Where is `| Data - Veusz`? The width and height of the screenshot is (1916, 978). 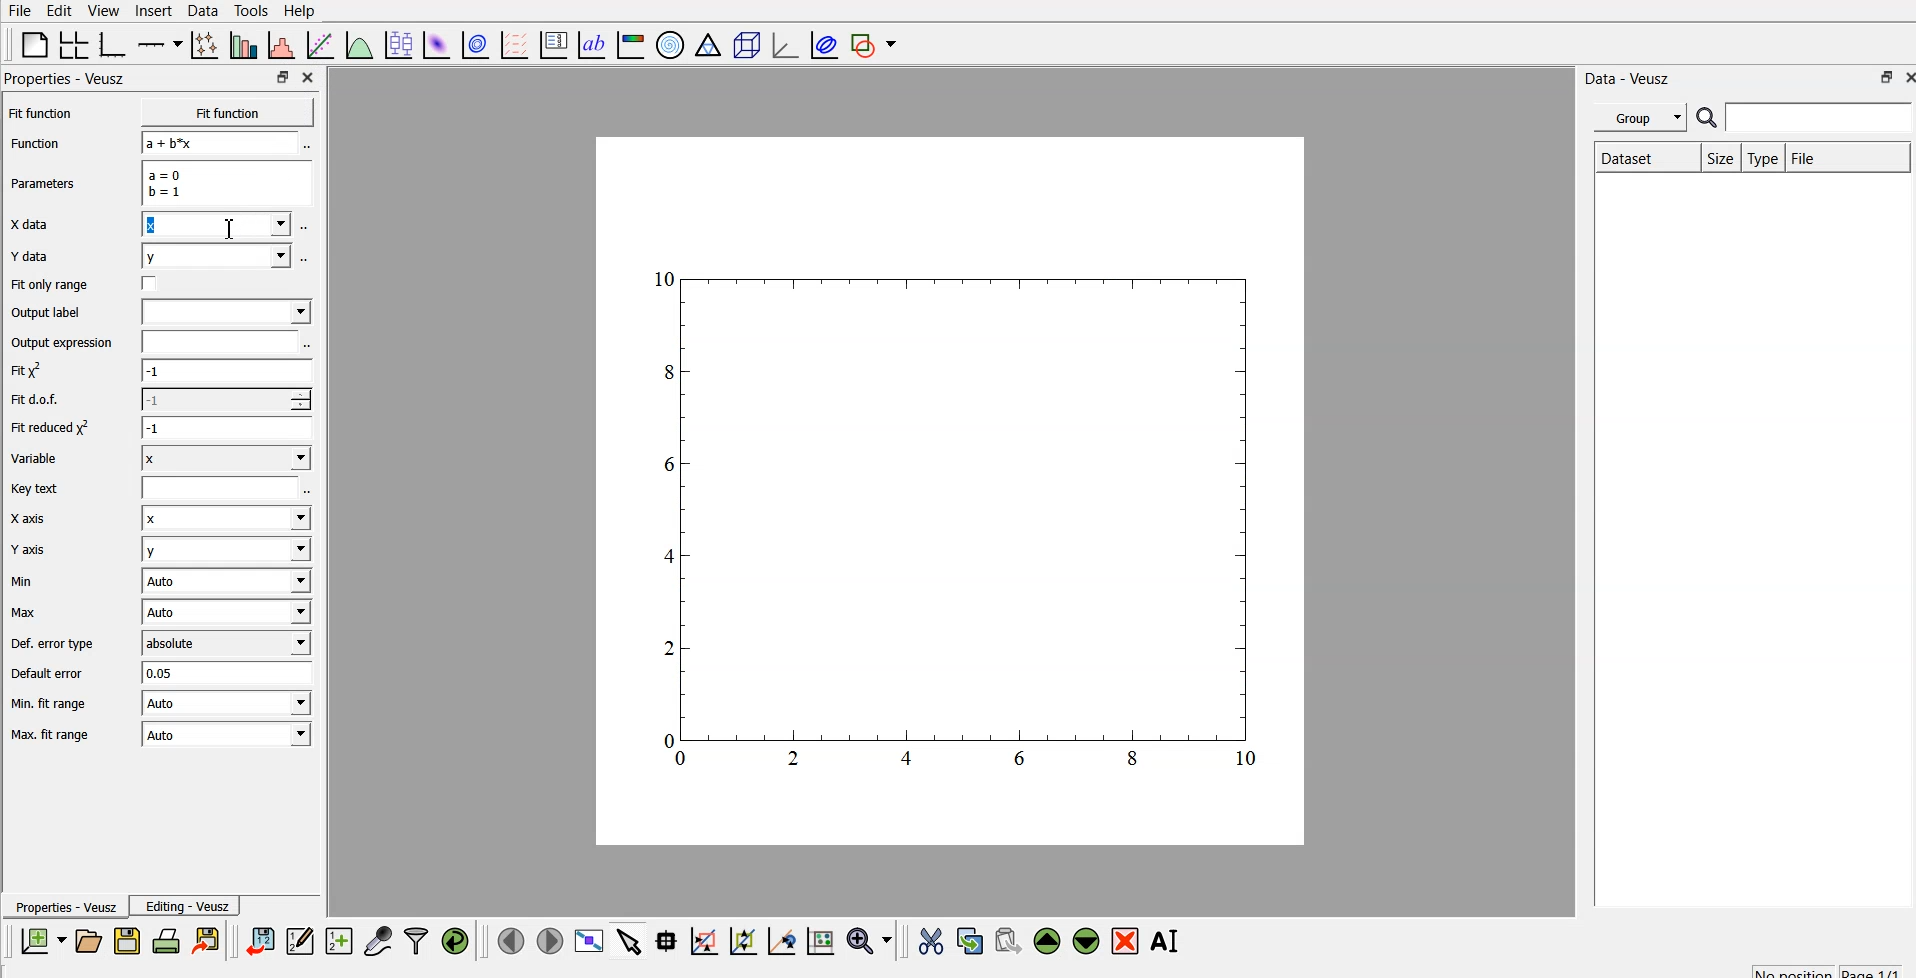
| Data - Veusz is located at coordinates (1625, 78).